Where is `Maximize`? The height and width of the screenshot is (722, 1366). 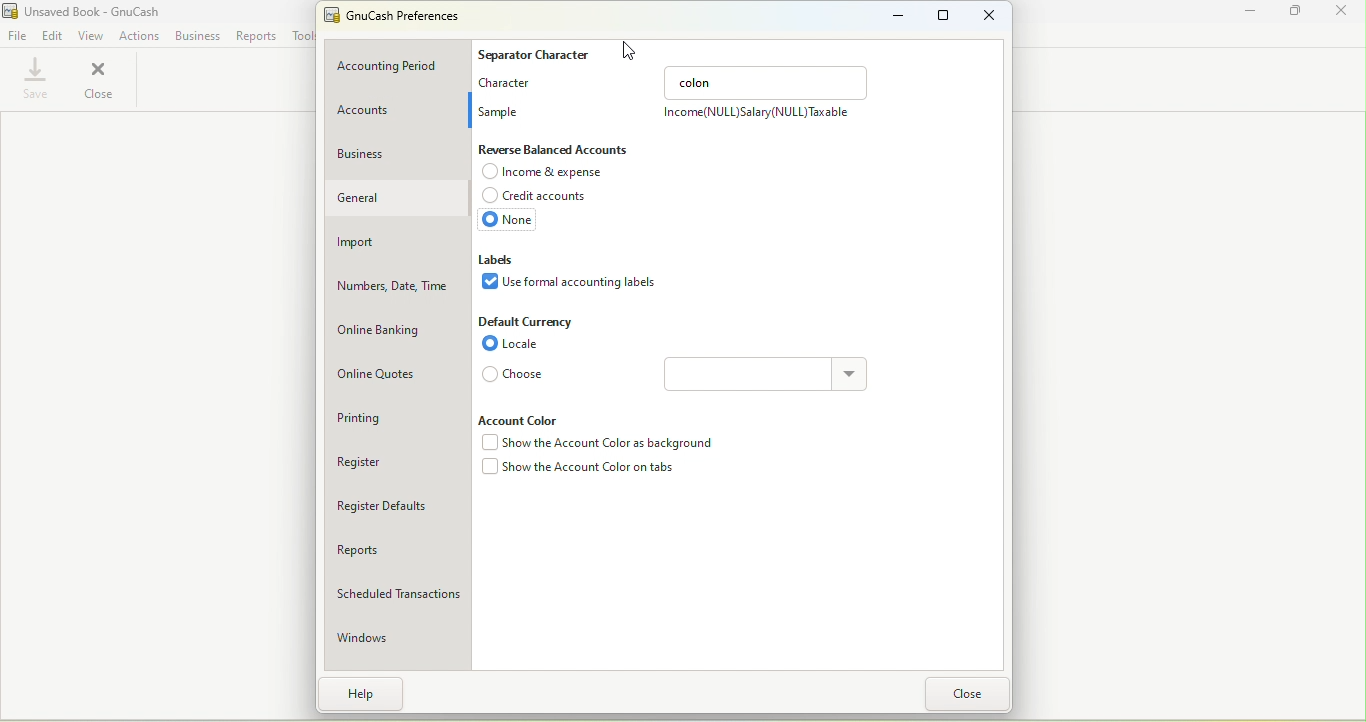 Maximize is located at coordinates (944, 17).